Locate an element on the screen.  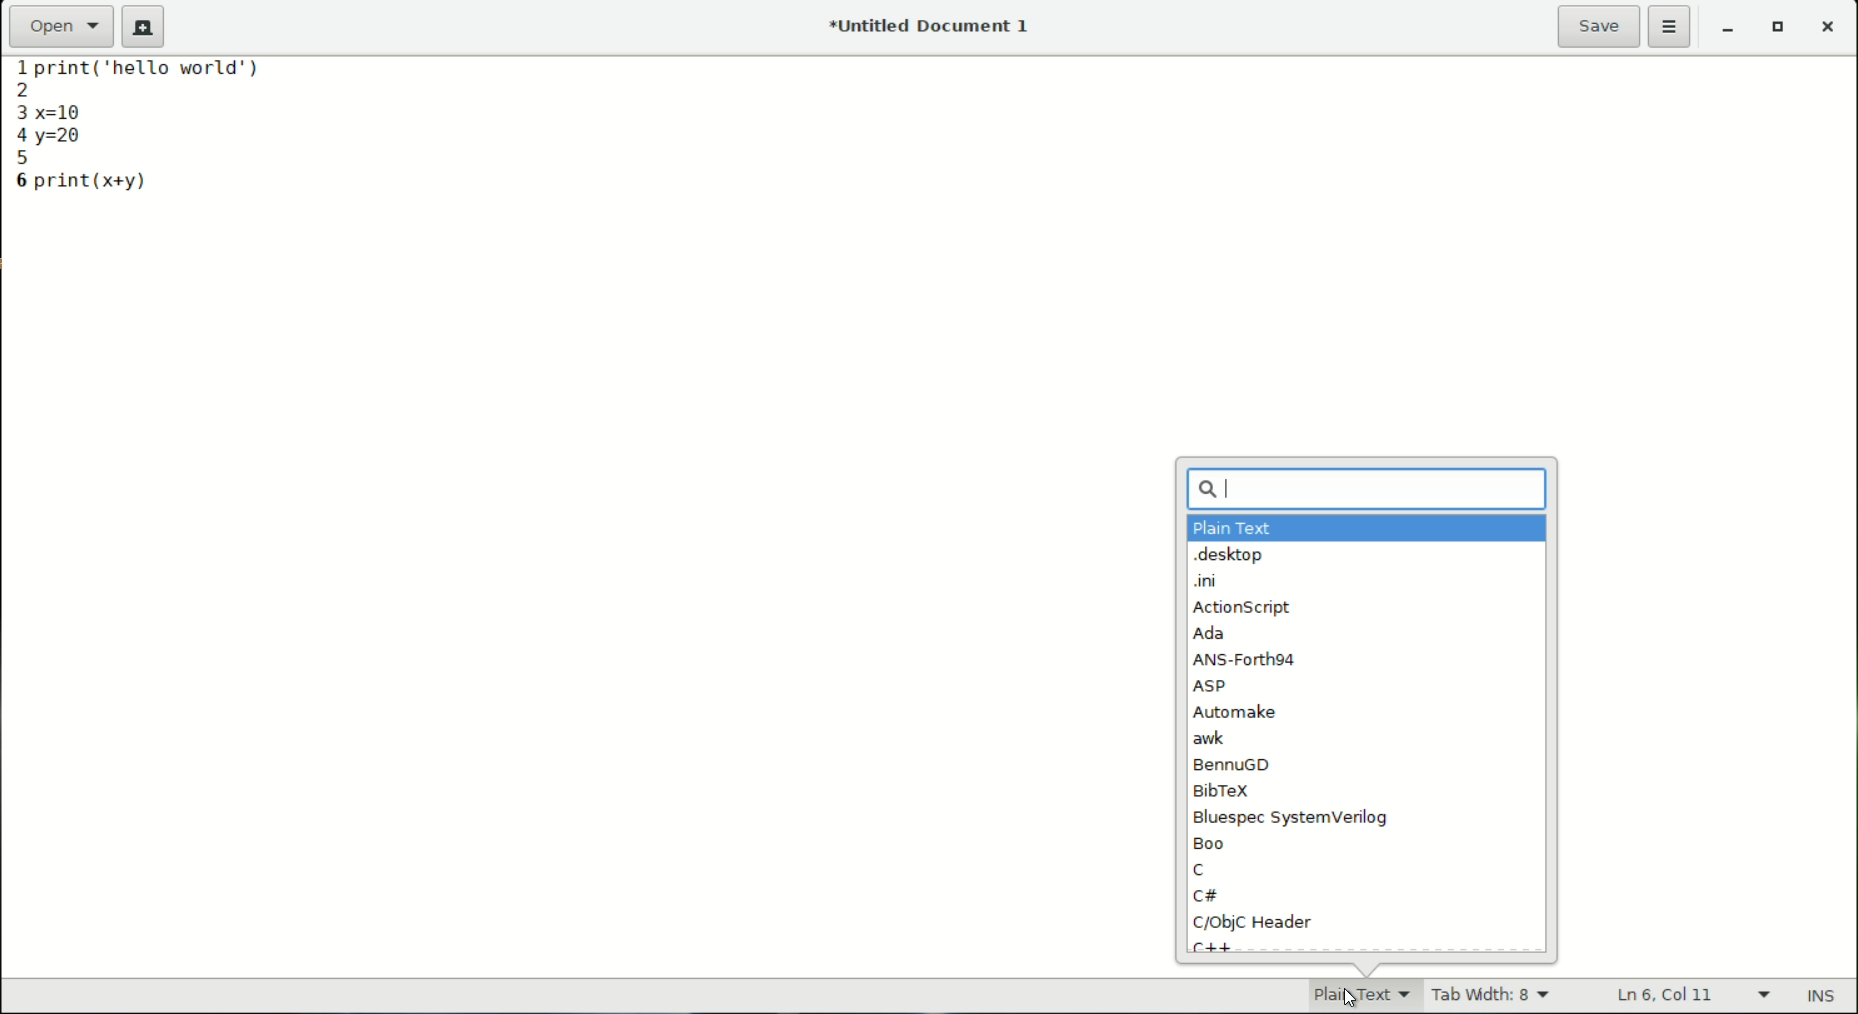
cursor is located at coordinates (1347, 994).